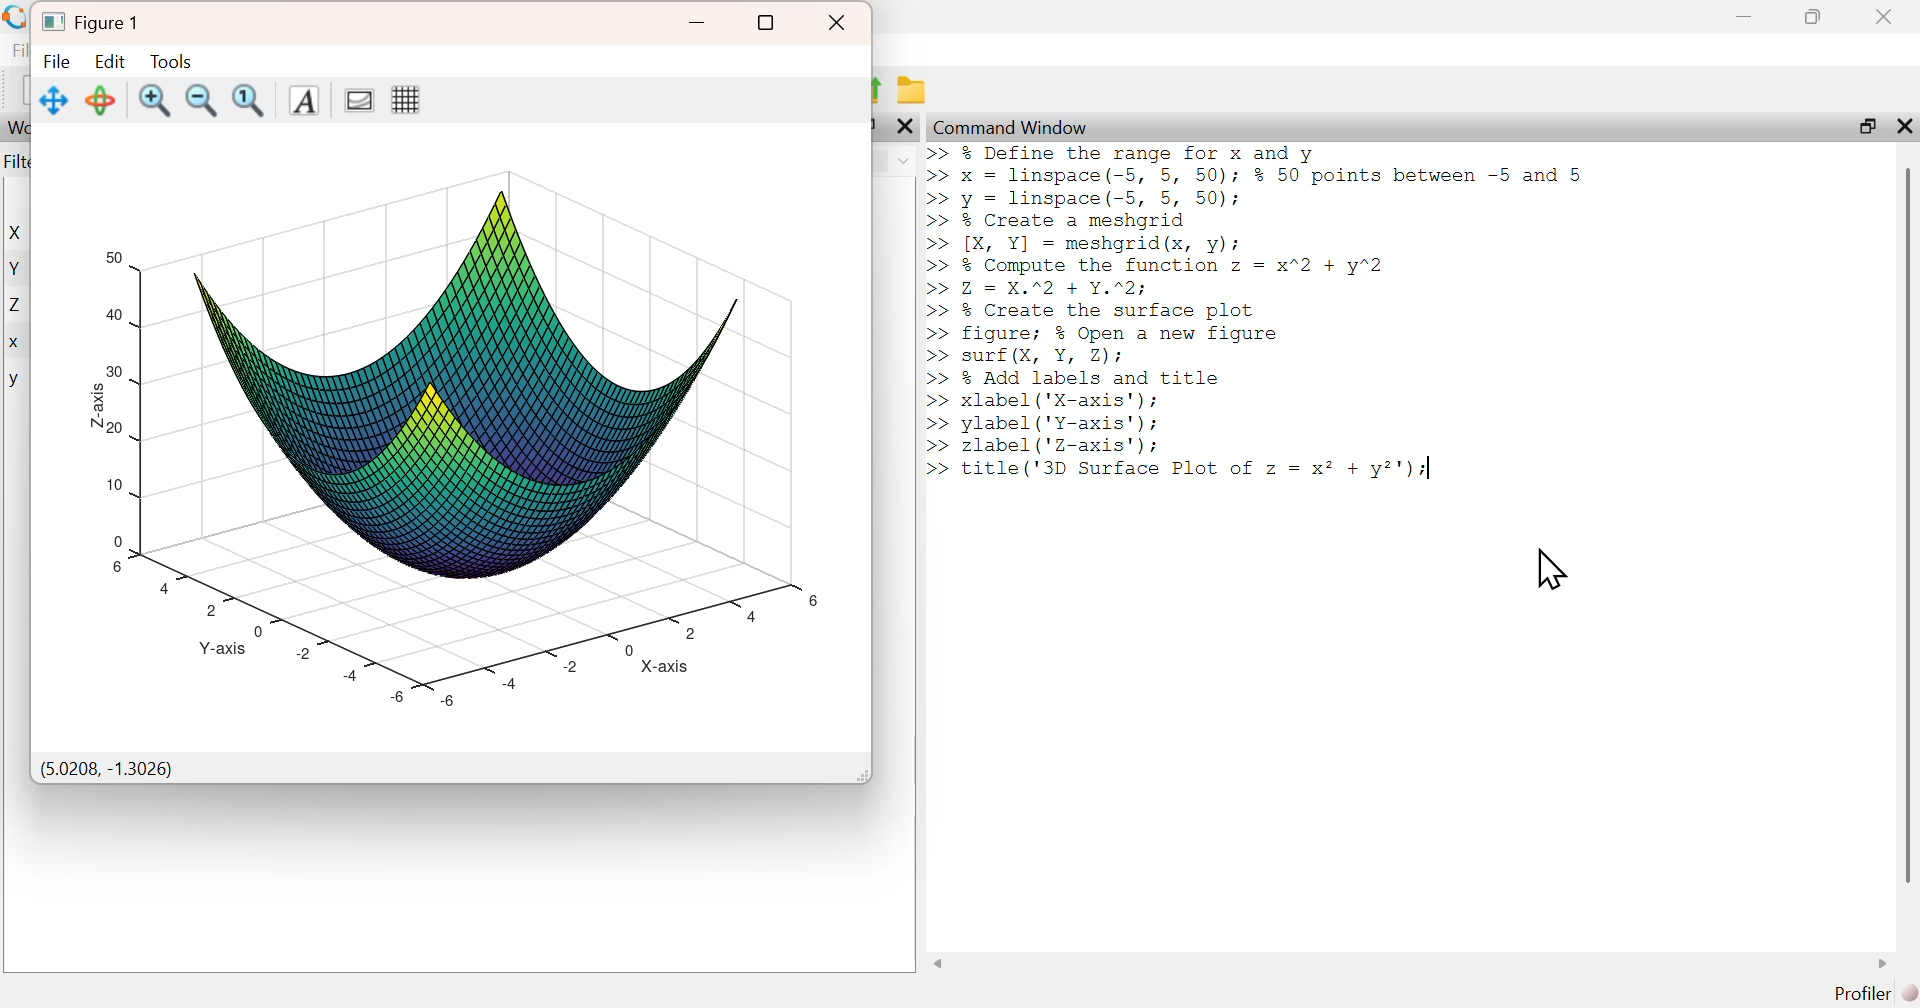 This screenshot has height=1008, width=1920. I want to click on Workspace, so click(17, 128).